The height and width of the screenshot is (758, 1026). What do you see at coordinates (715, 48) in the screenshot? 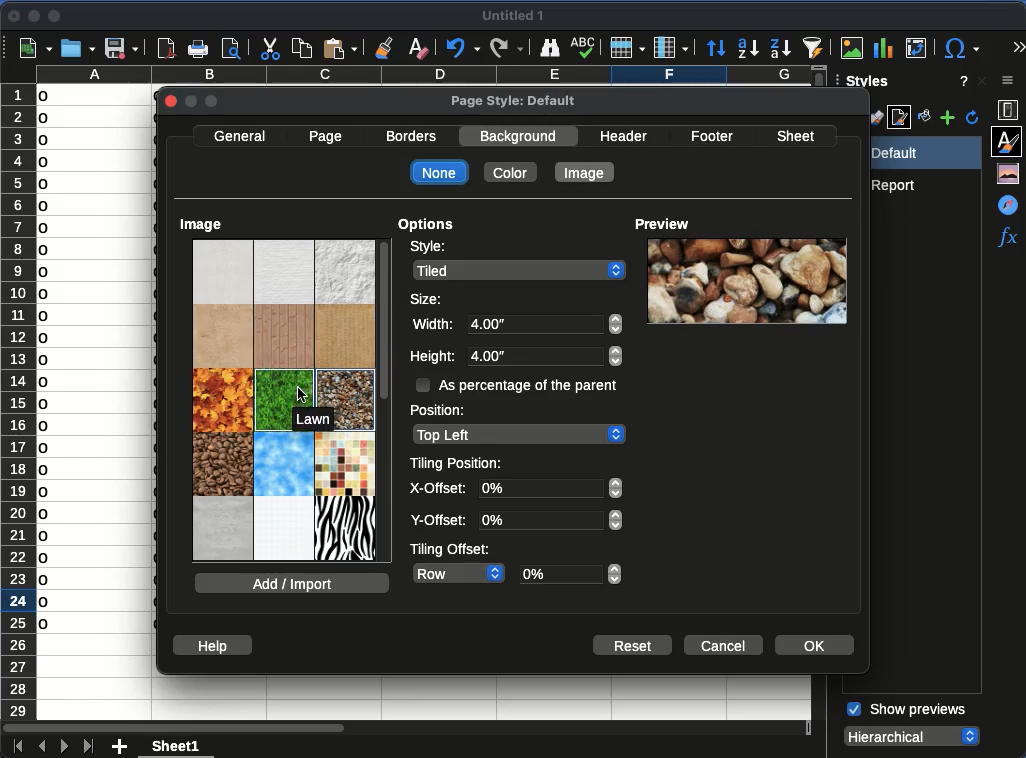
I see `sort` at bounding box center [715, 48].